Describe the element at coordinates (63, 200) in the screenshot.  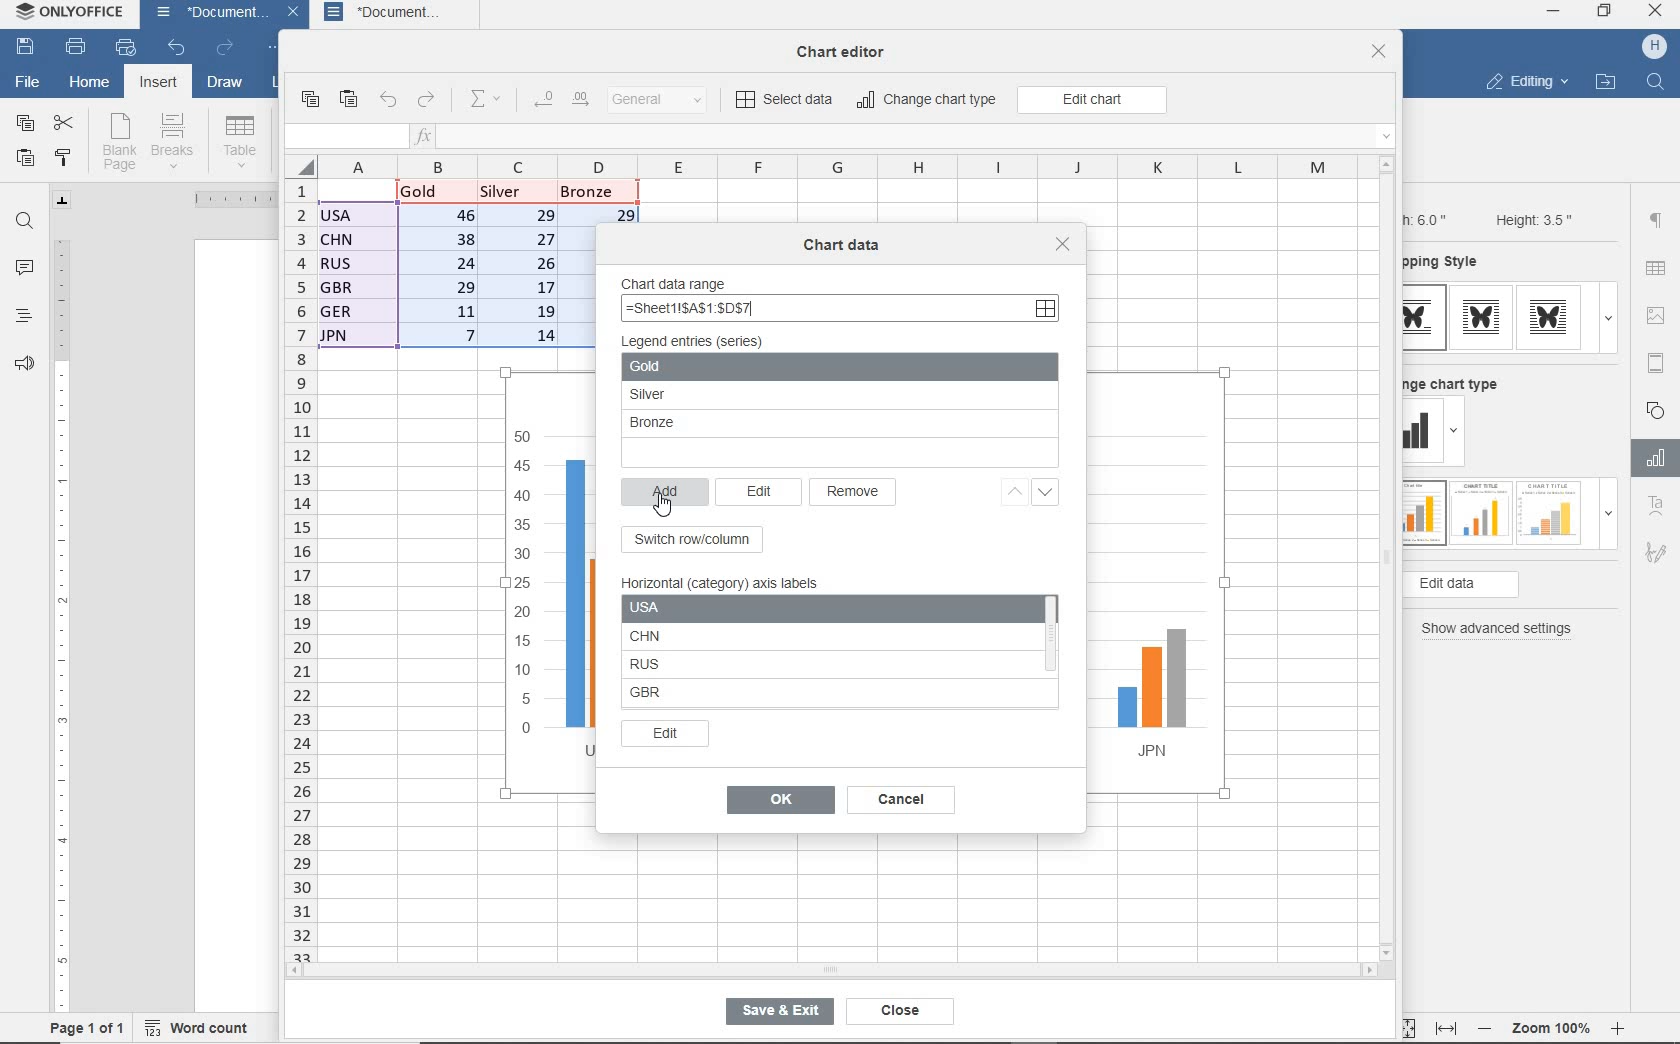
I see `tab stop` at that location.